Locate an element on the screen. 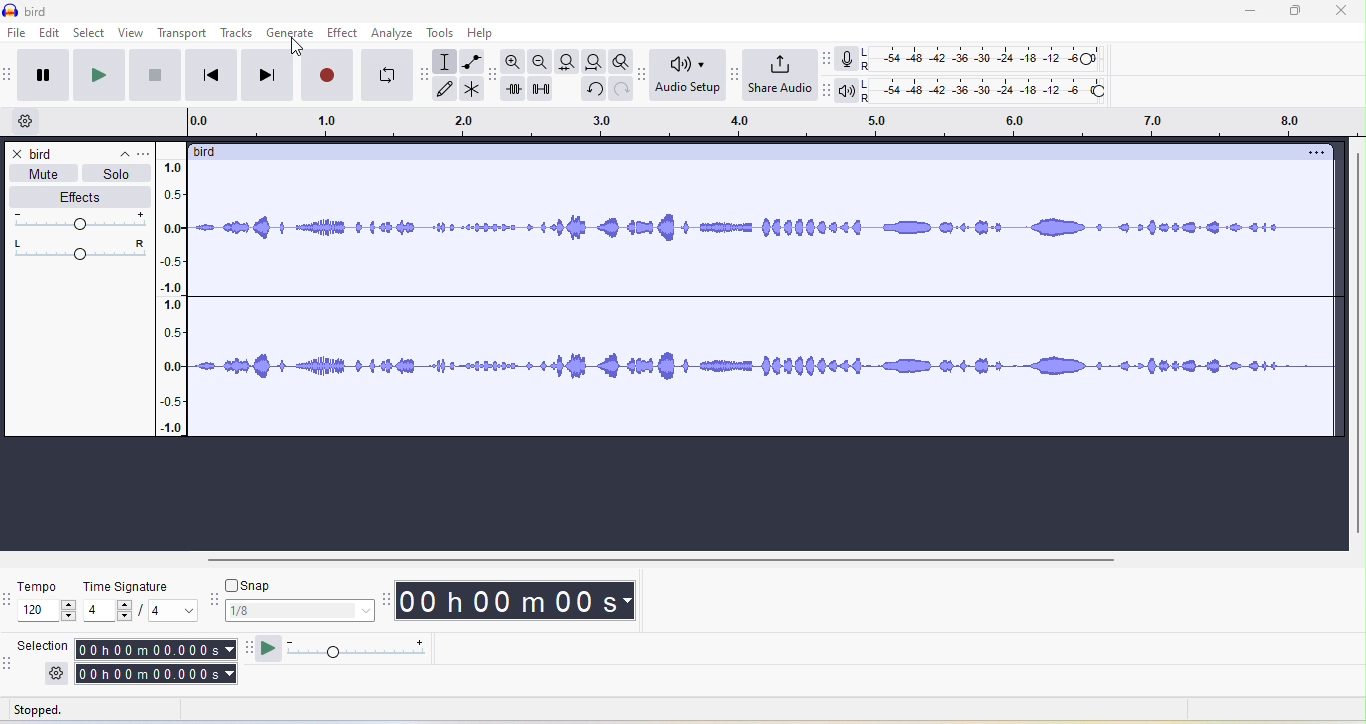 This screenshot has height=724, width=1366. vertical scroll bar is located at coordinates (1357, 342).